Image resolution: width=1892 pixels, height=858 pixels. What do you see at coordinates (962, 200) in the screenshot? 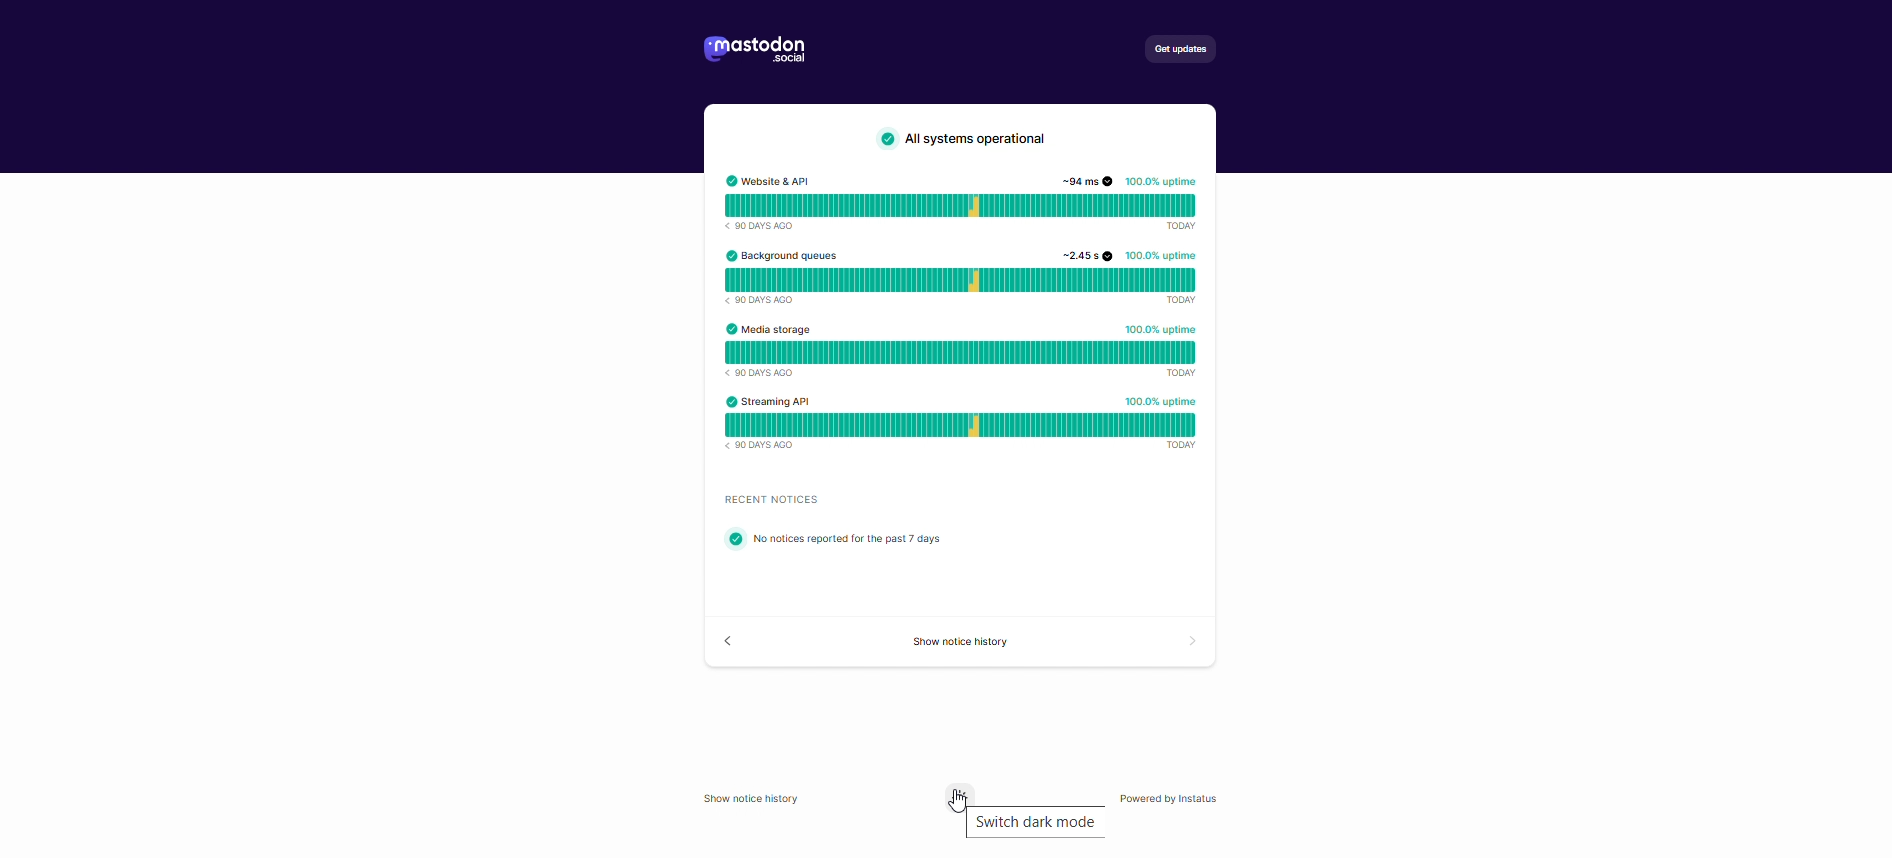
I see `website API` at bounding box center [962, 200].